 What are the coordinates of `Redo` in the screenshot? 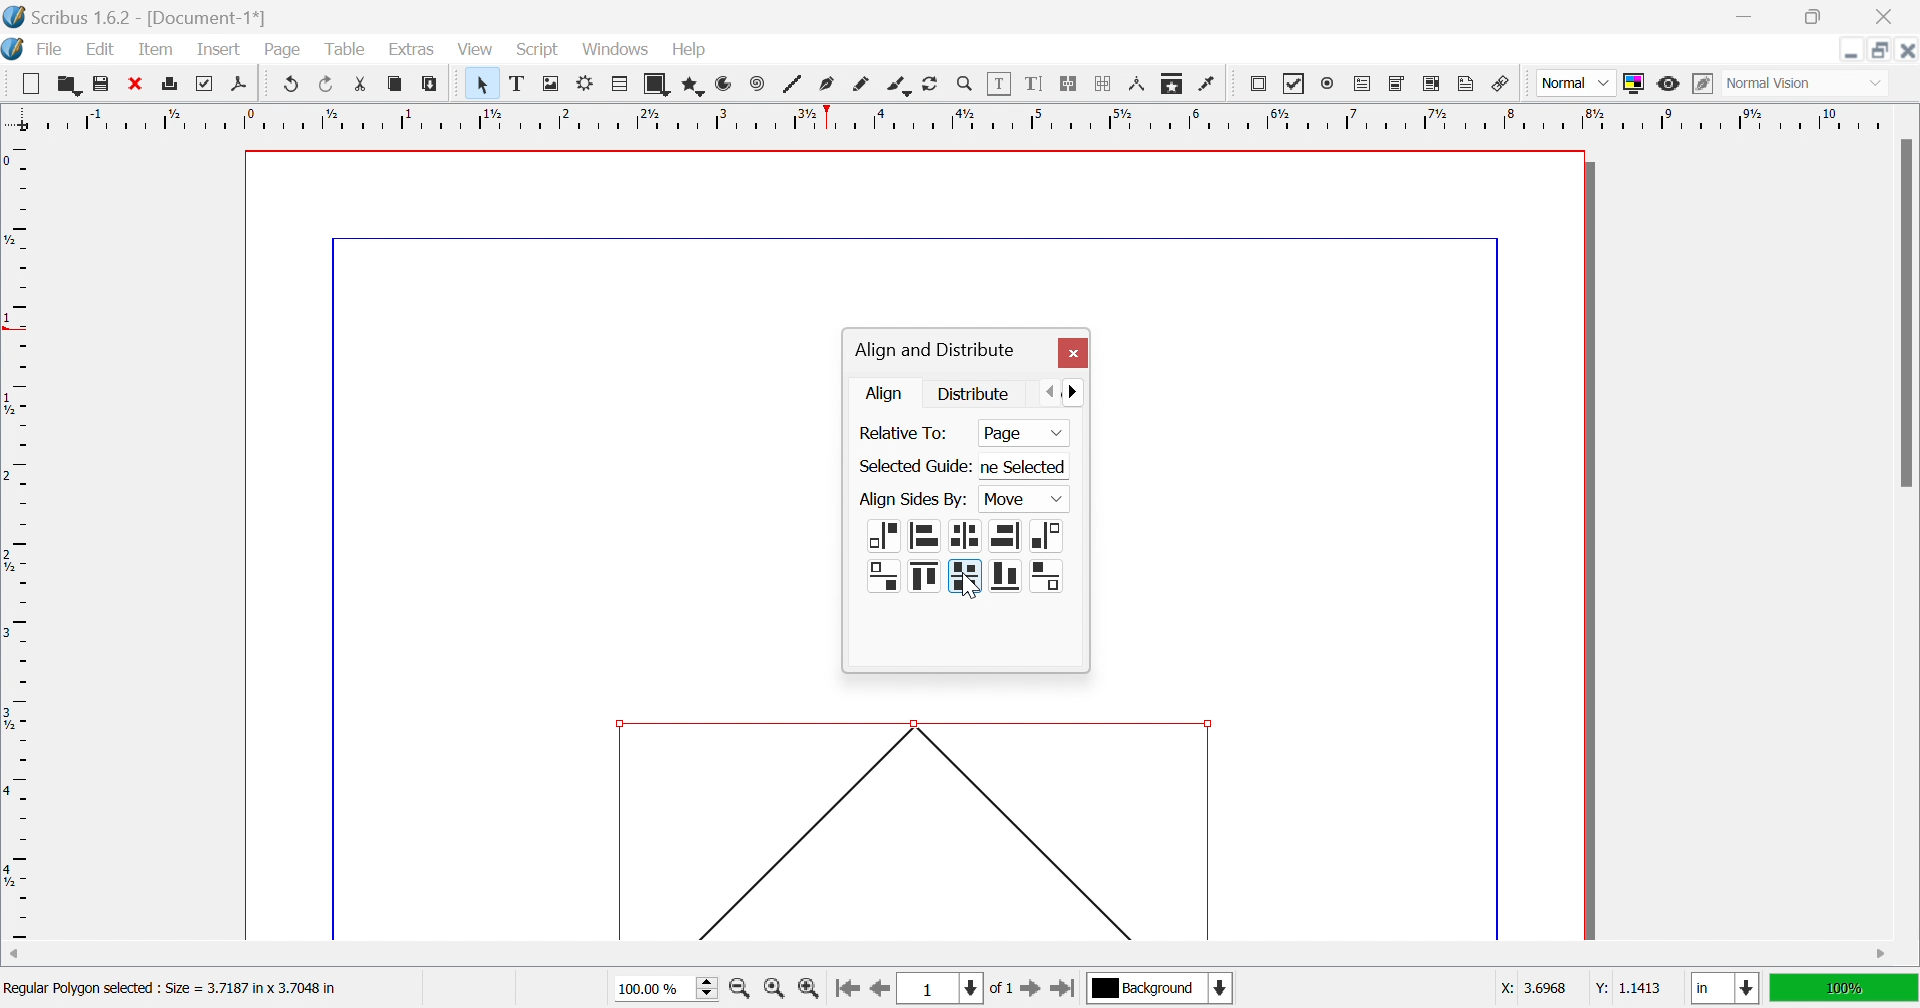 It's located at (328, 83).